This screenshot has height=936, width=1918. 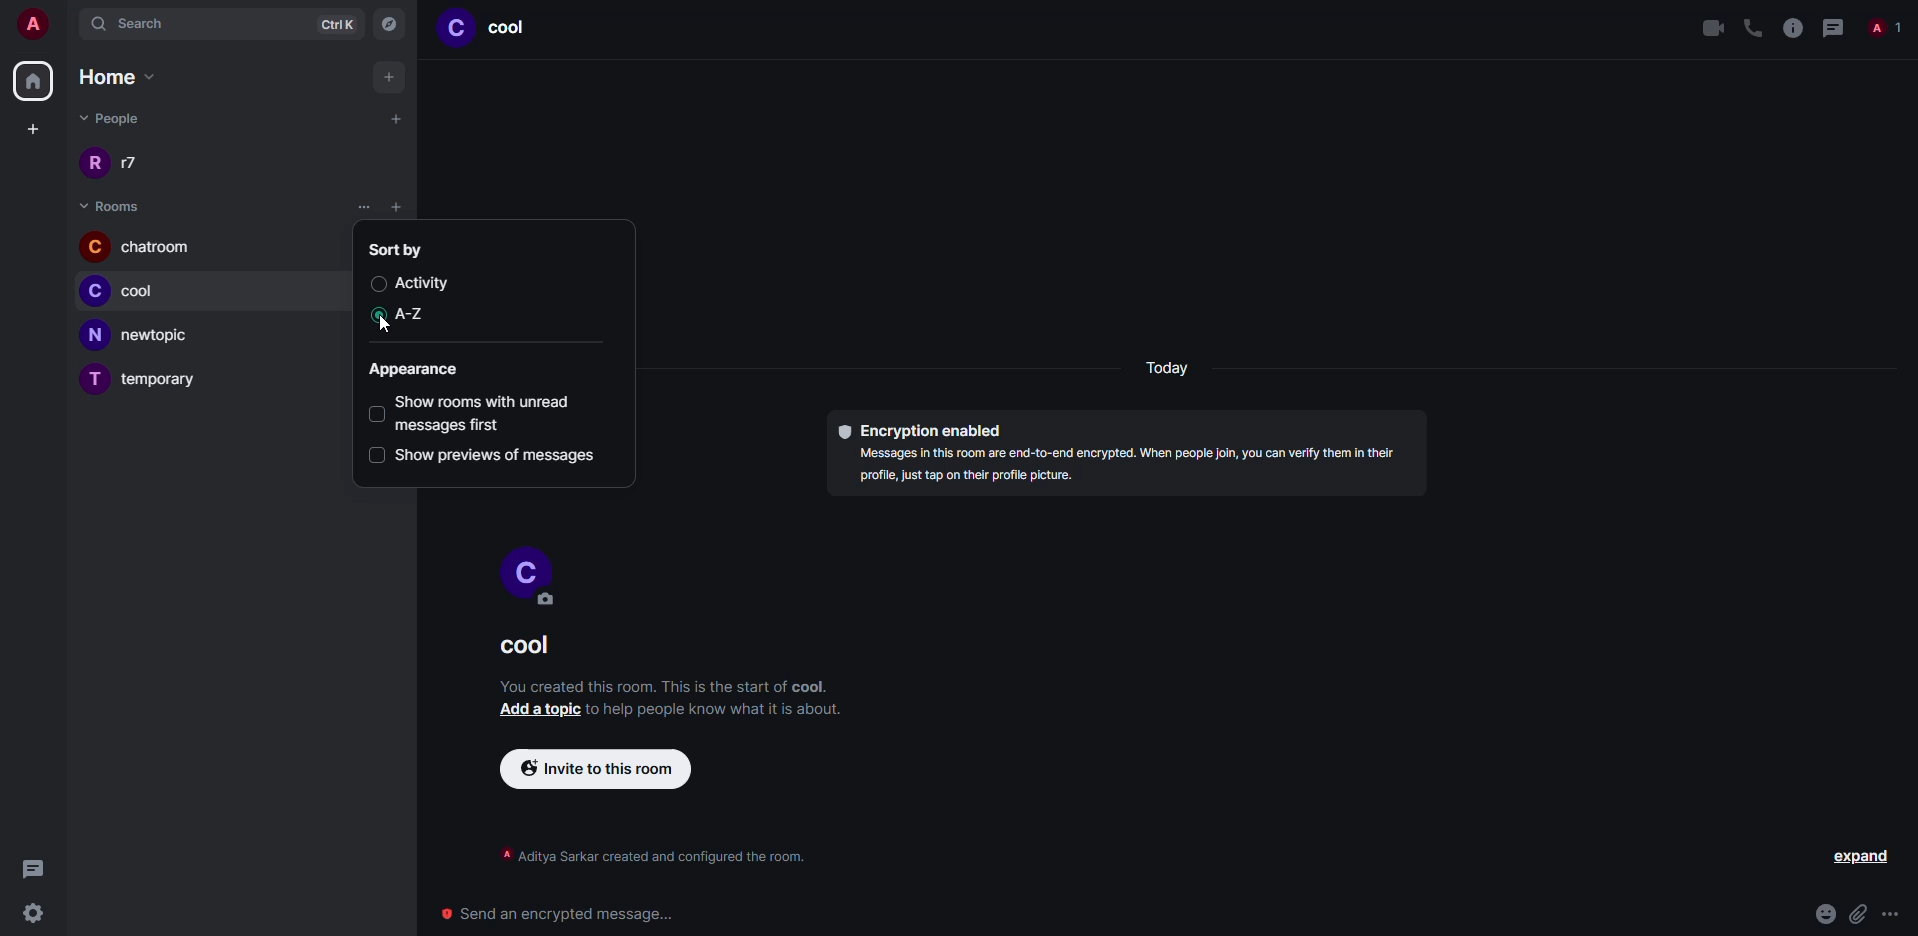 I want to click on info, so click(x=718, y=709).